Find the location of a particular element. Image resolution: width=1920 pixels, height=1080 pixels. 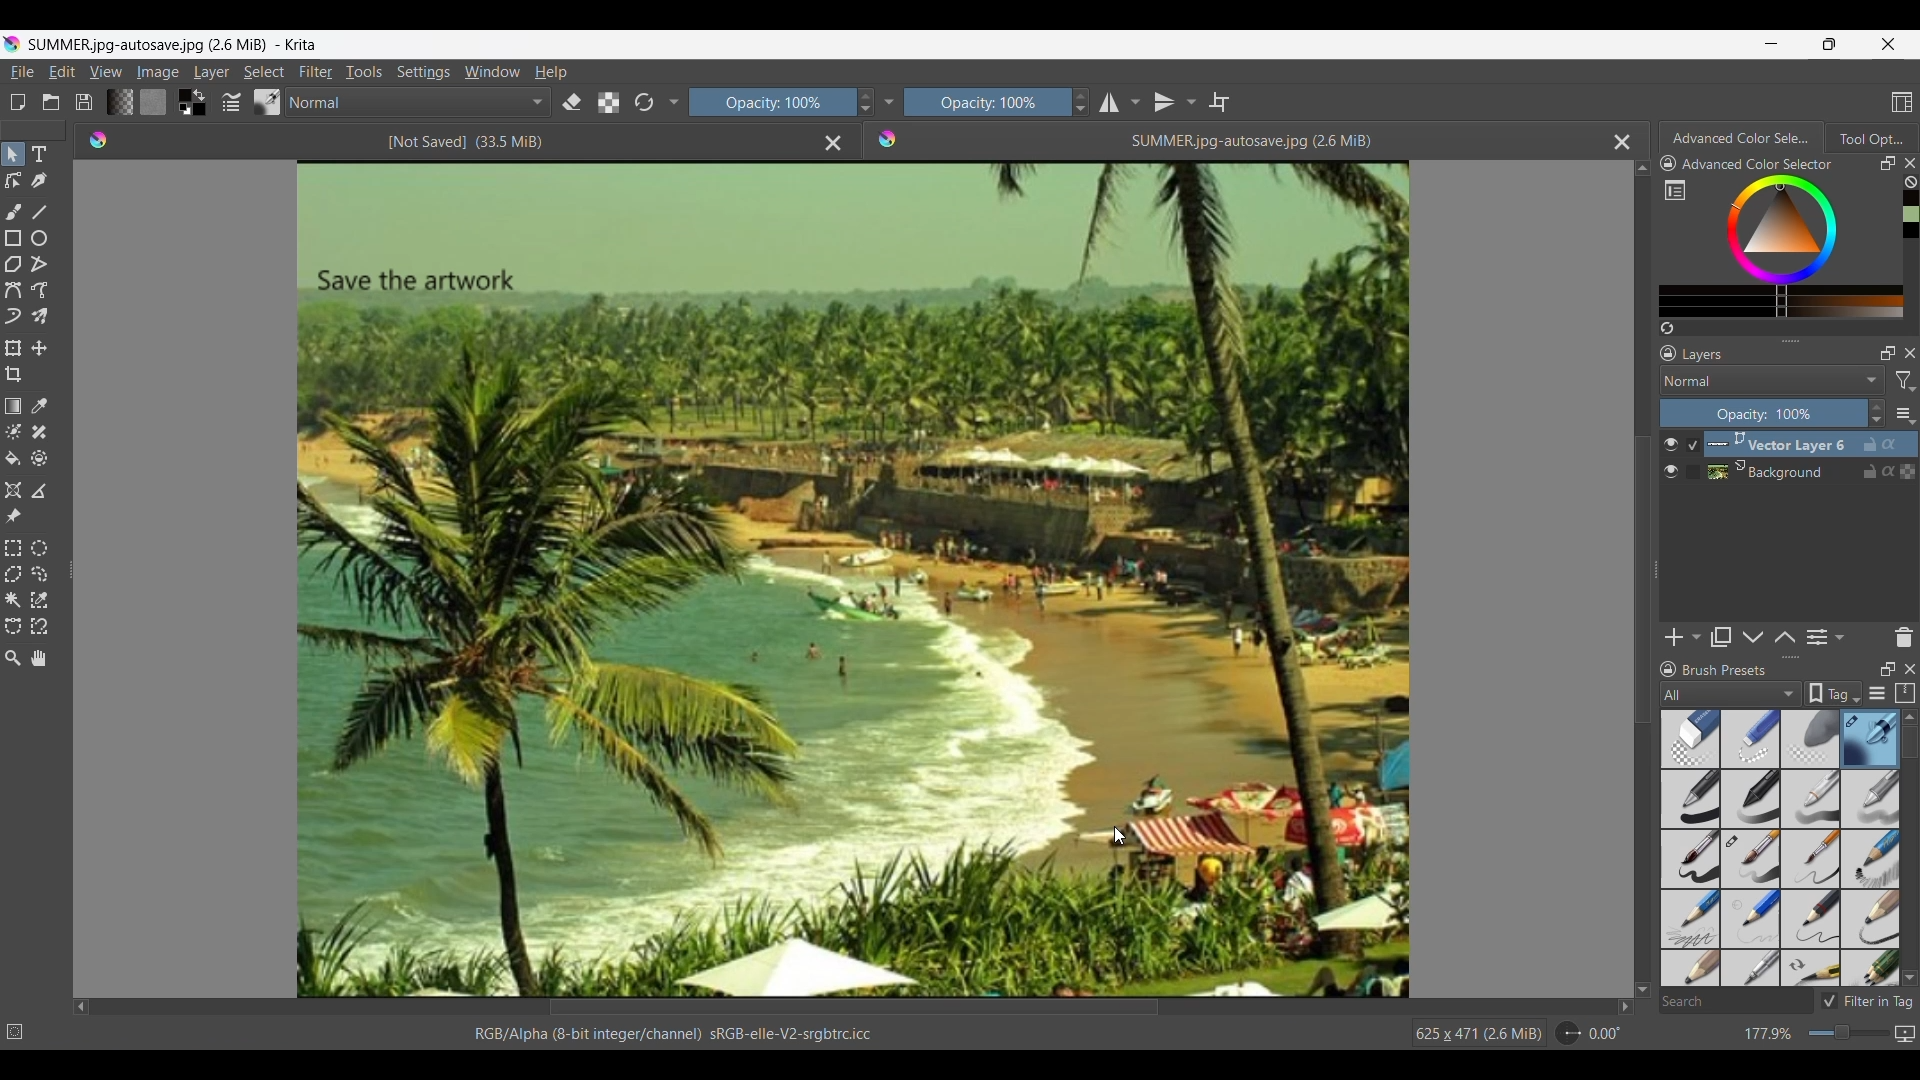

Smart patch tool is located at coordinates (39, 432).